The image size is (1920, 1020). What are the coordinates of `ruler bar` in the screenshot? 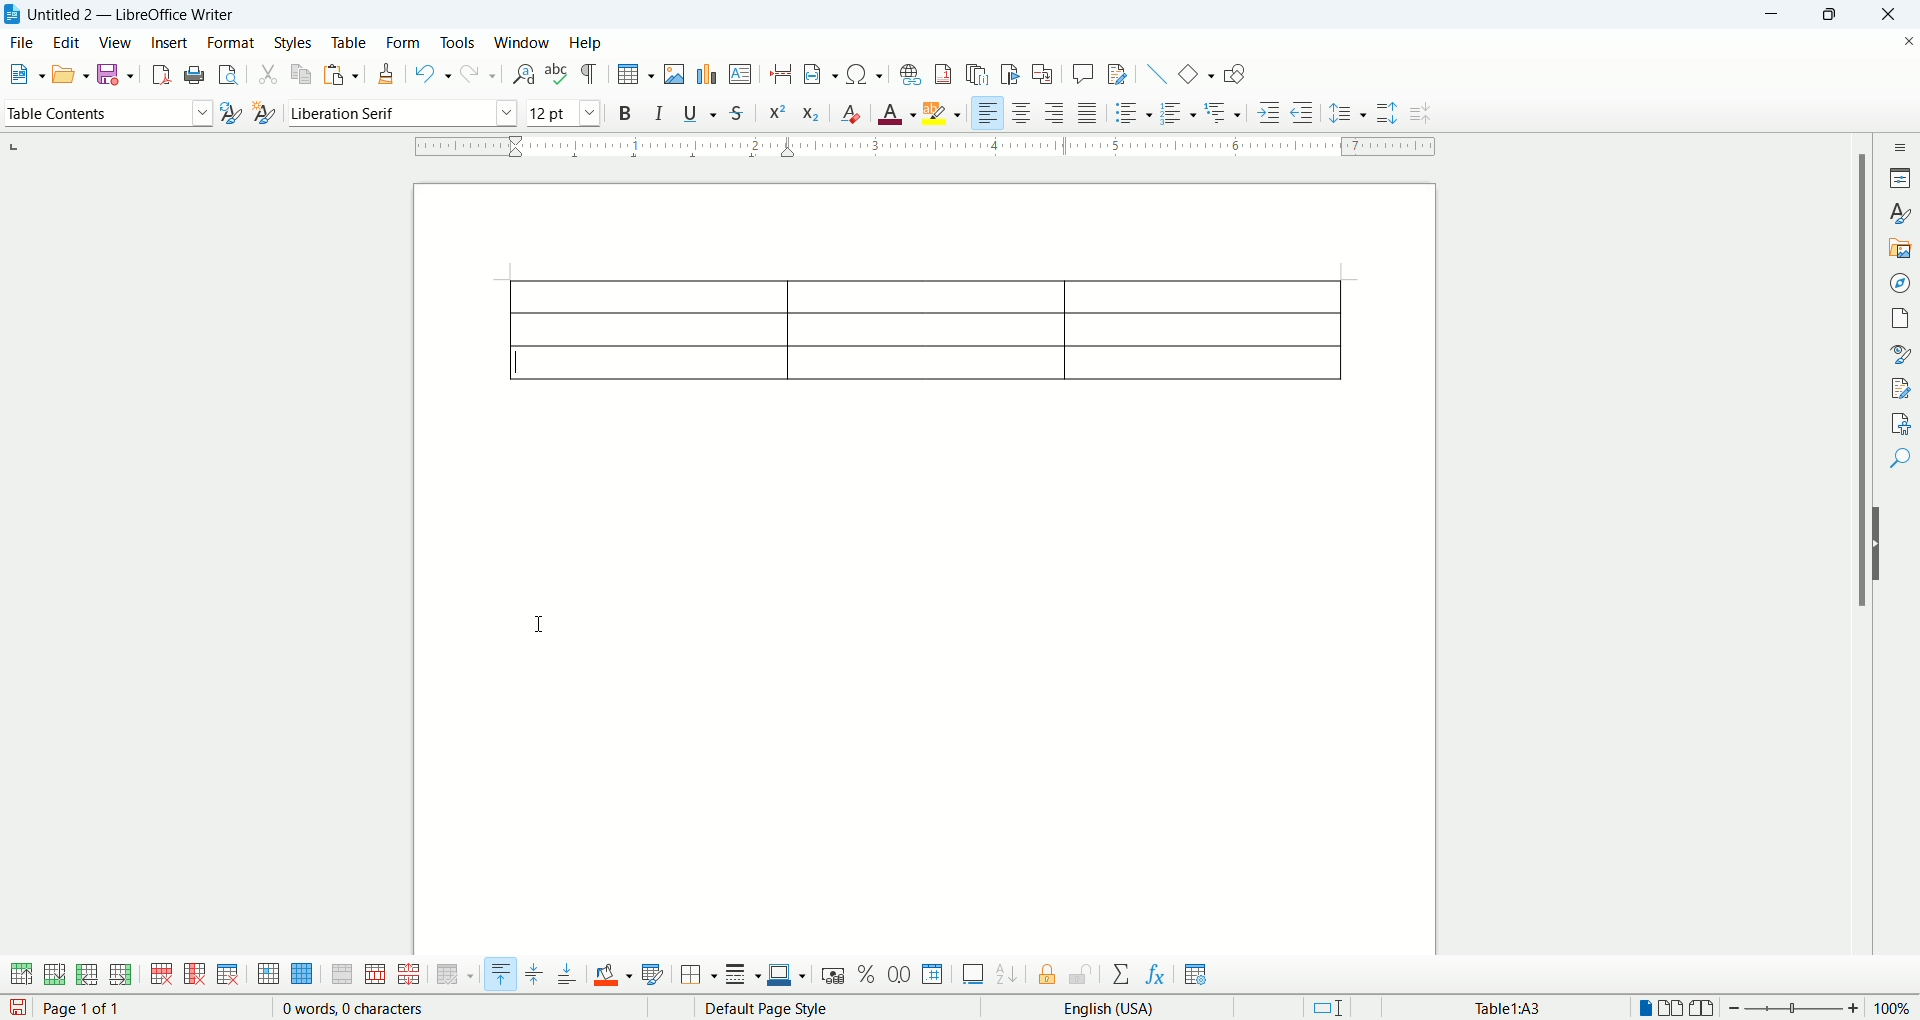 It's located at (937, 150).